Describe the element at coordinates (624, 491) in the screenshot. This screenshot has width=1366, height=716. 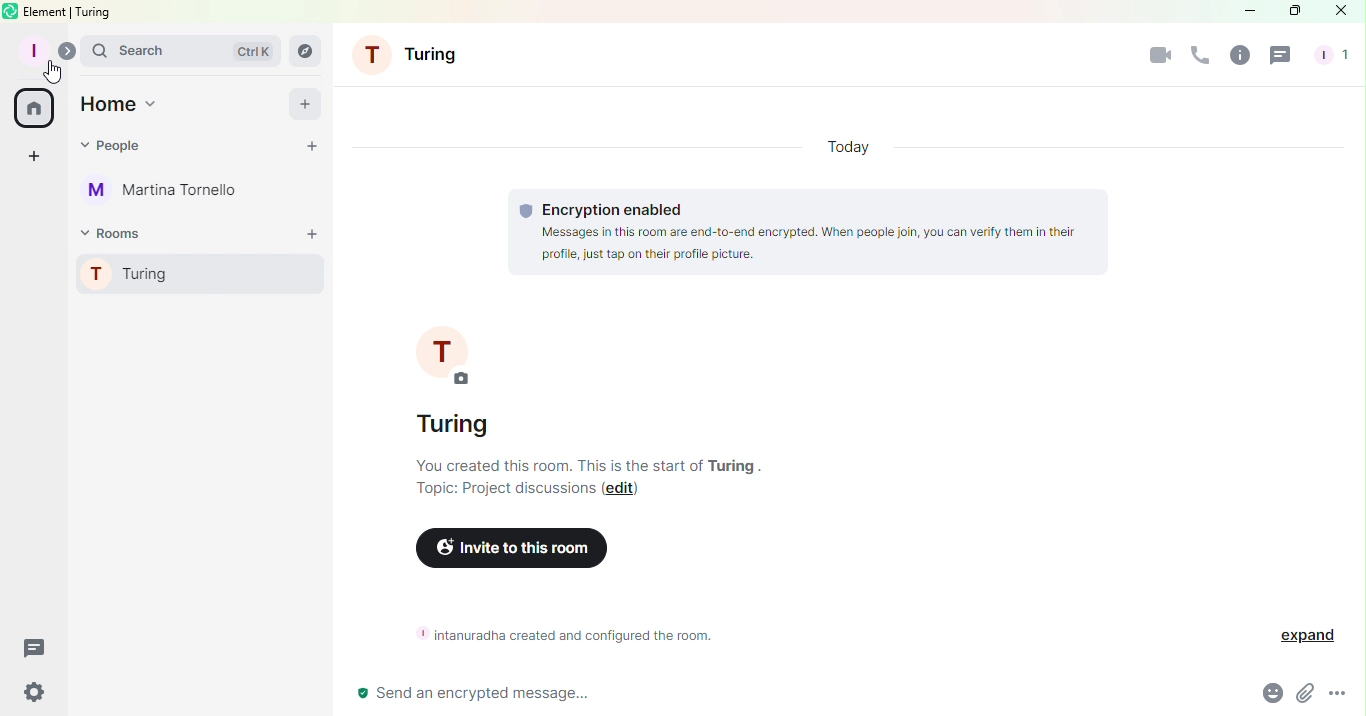
I see `Edit` at that location.